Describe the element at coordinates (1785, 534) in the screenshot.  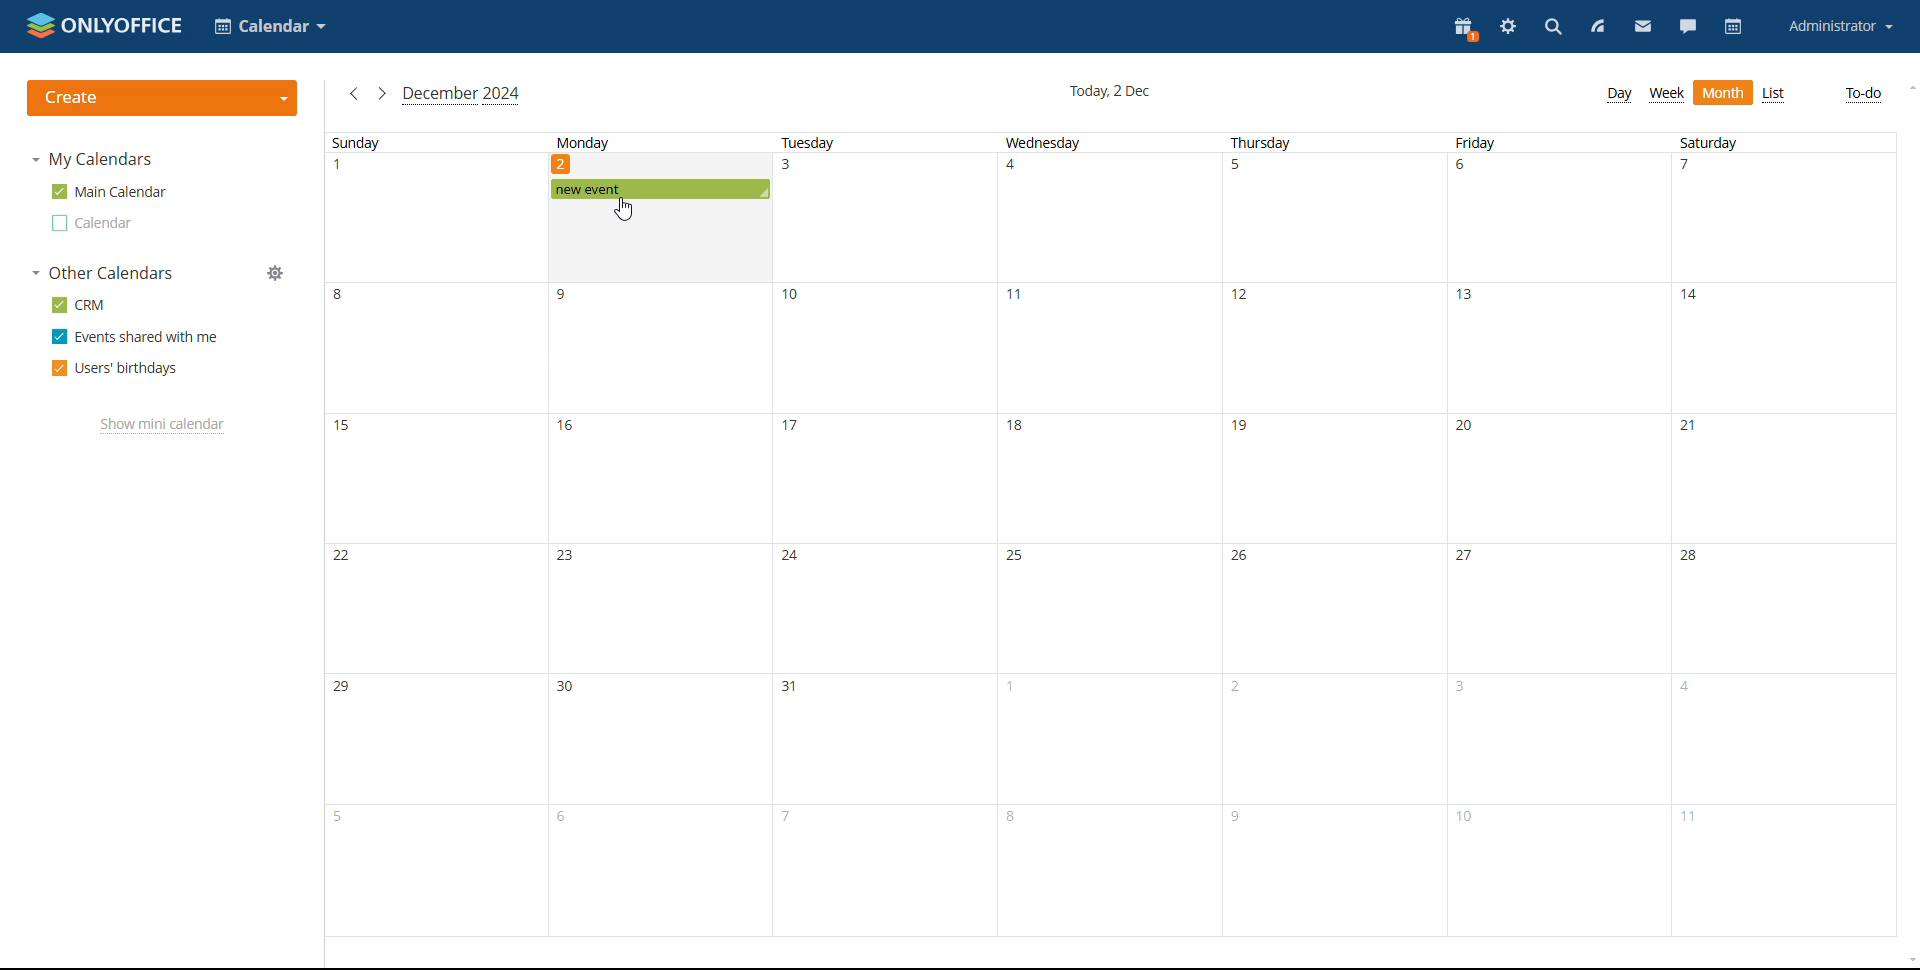
I see `saturday` at that location.